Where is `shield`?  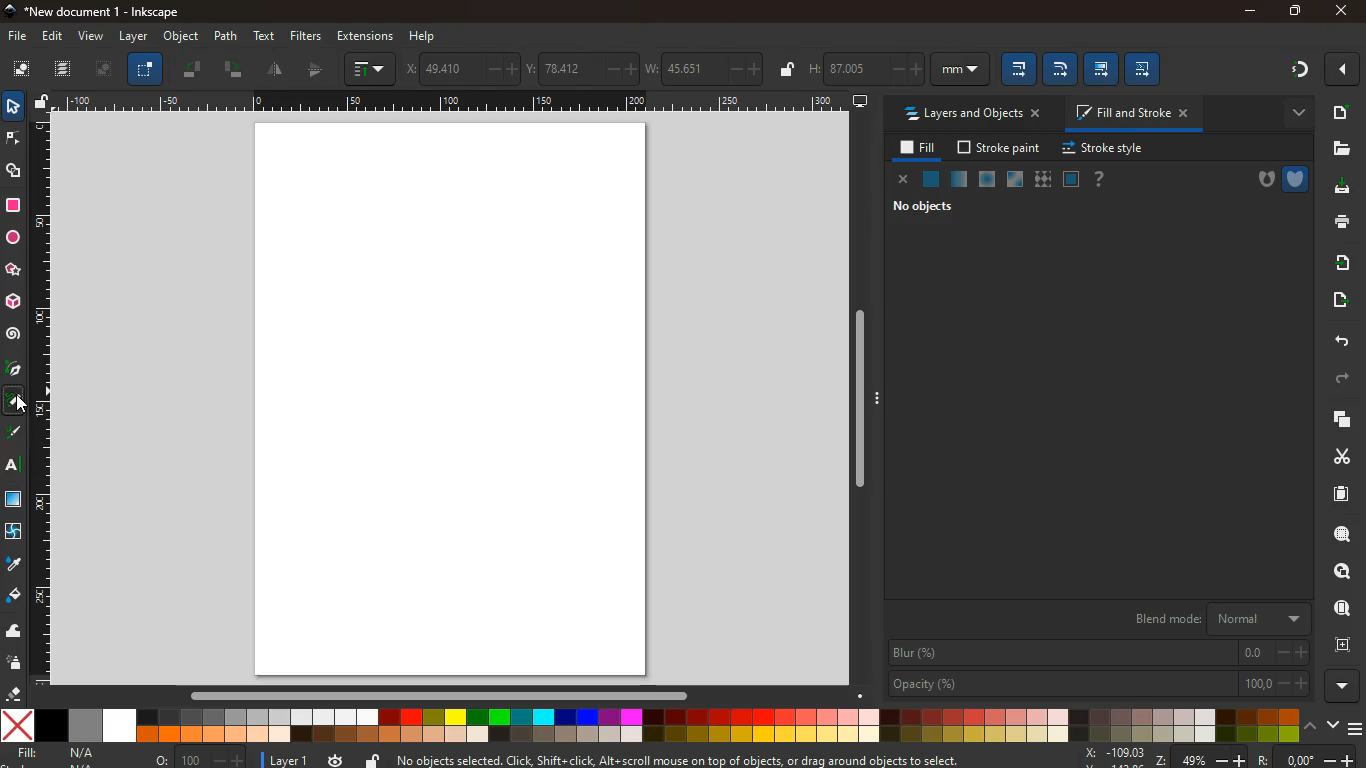 shield is located at coordinates (1297, 179).